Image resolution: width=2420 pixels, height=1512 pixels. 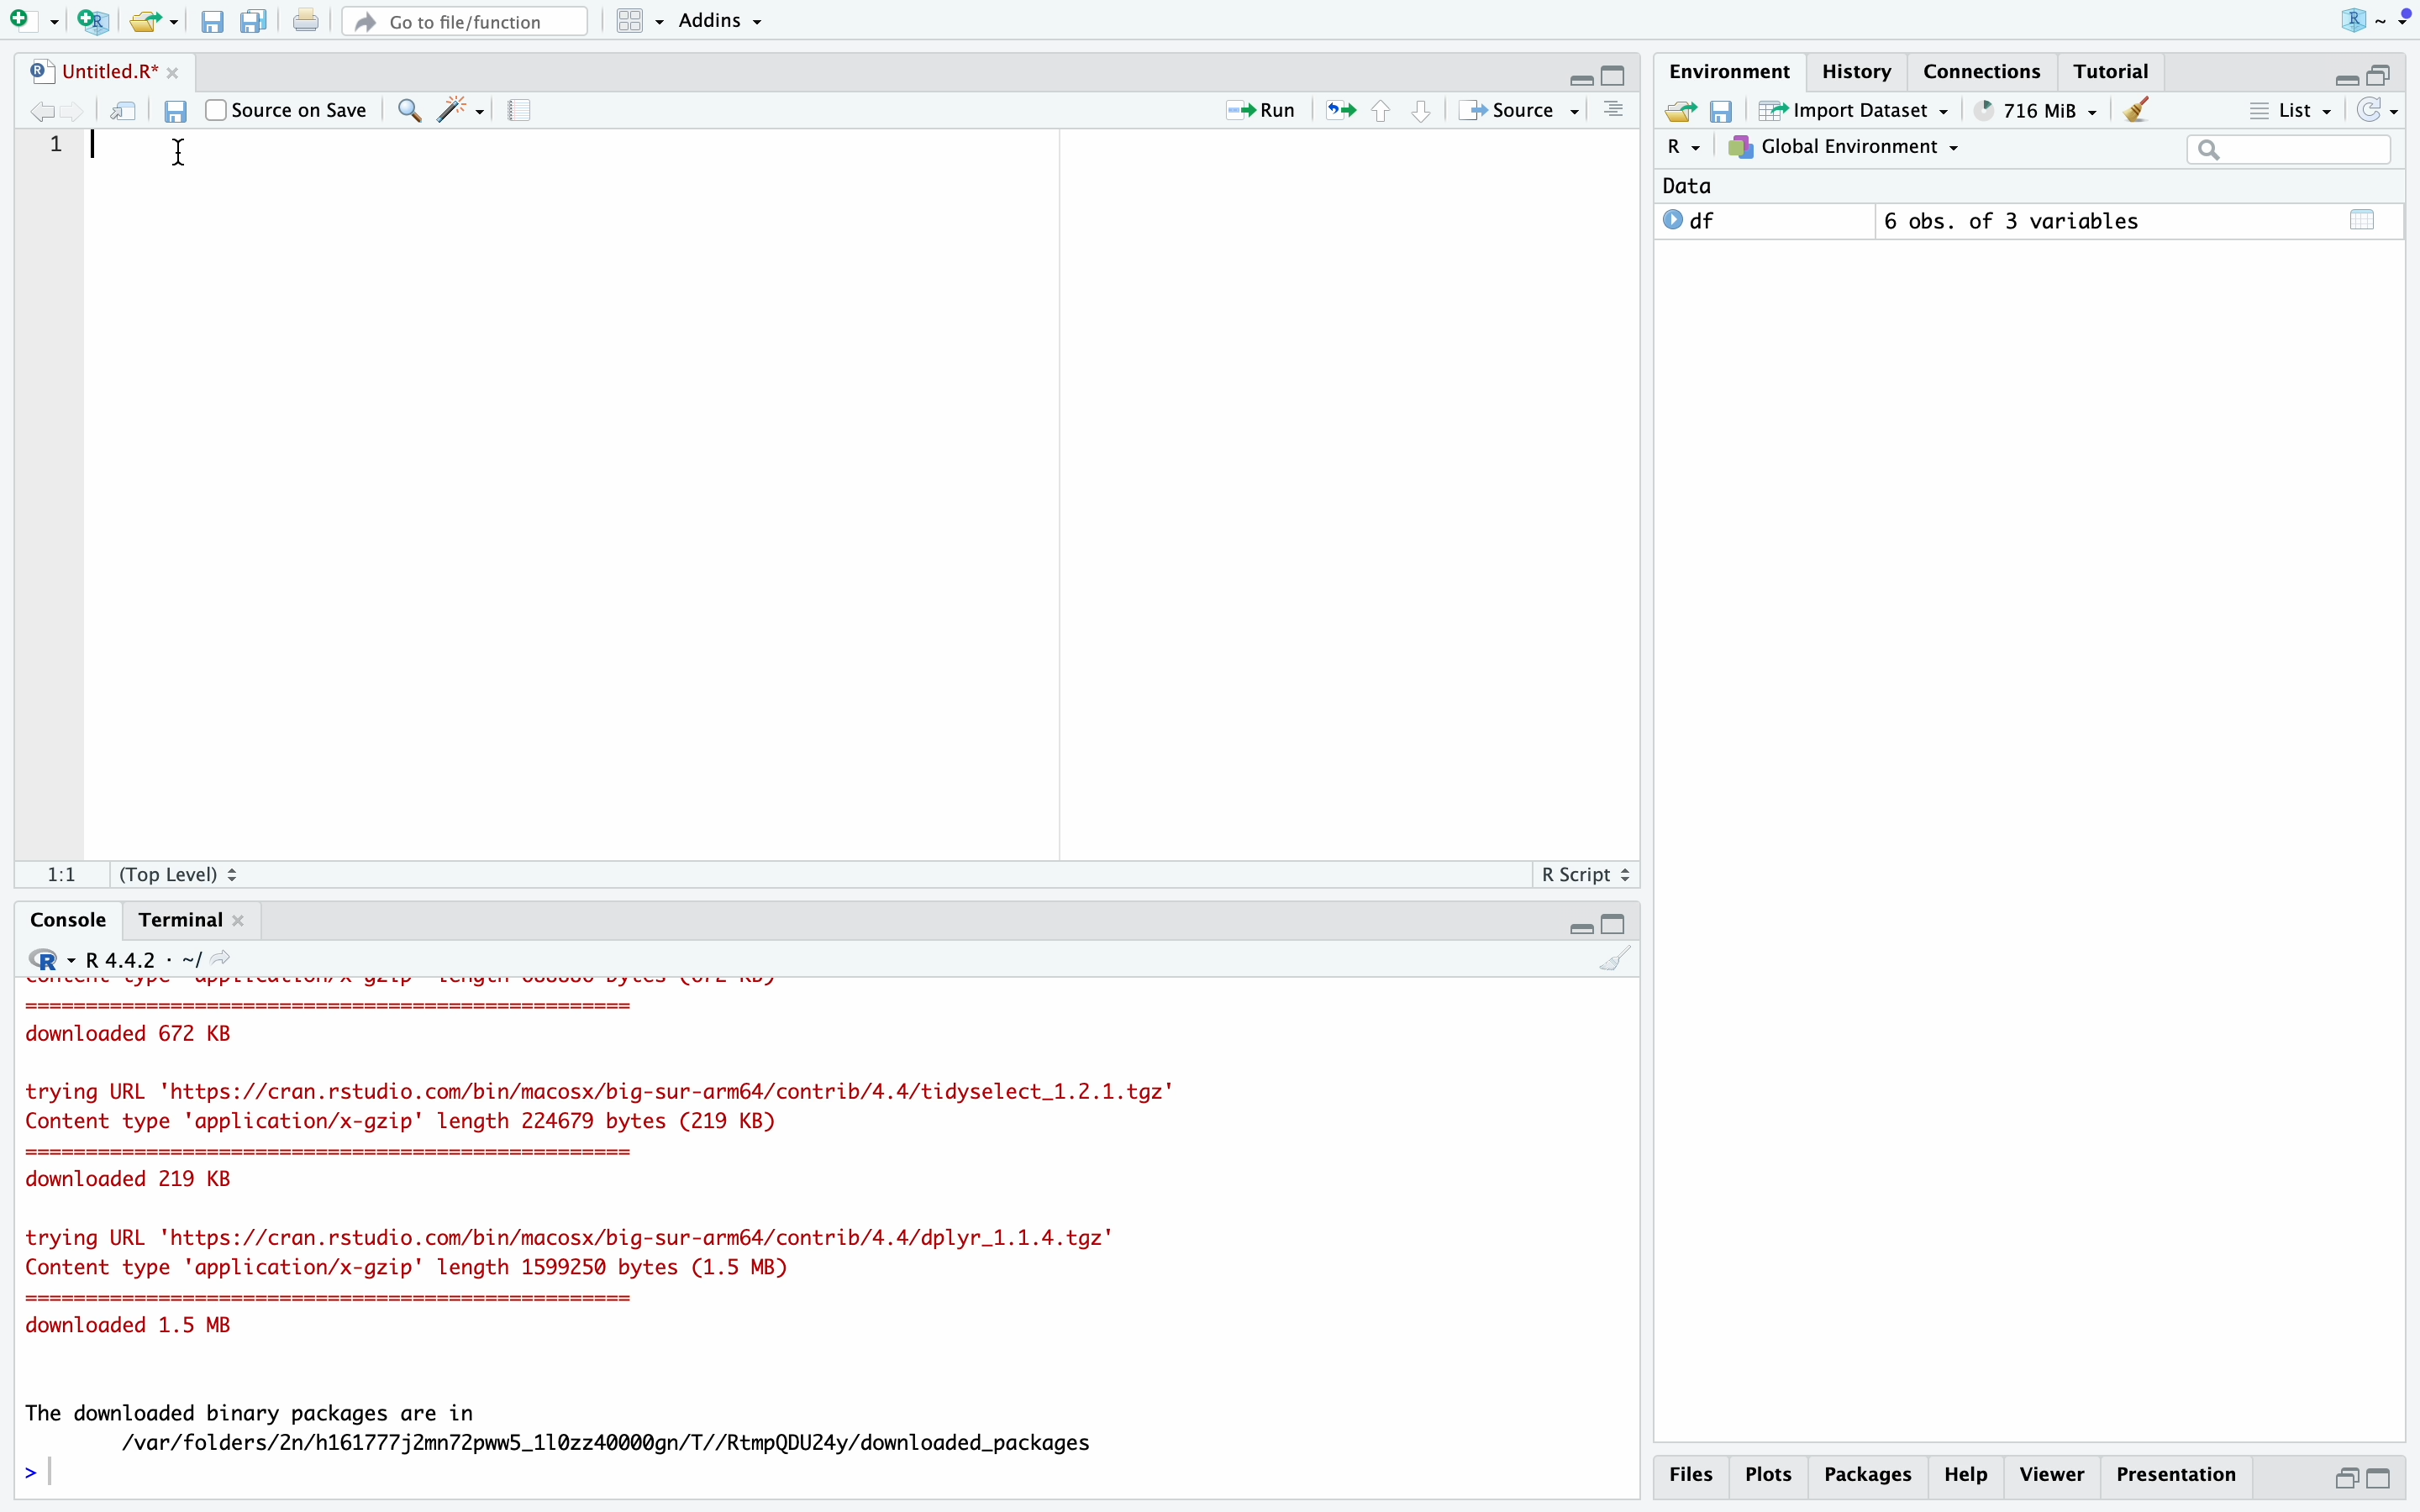 What do you see at coordinates (2036, 110) in the screenshot?
I see `248 MiB` at bounding box center [2036, 110].